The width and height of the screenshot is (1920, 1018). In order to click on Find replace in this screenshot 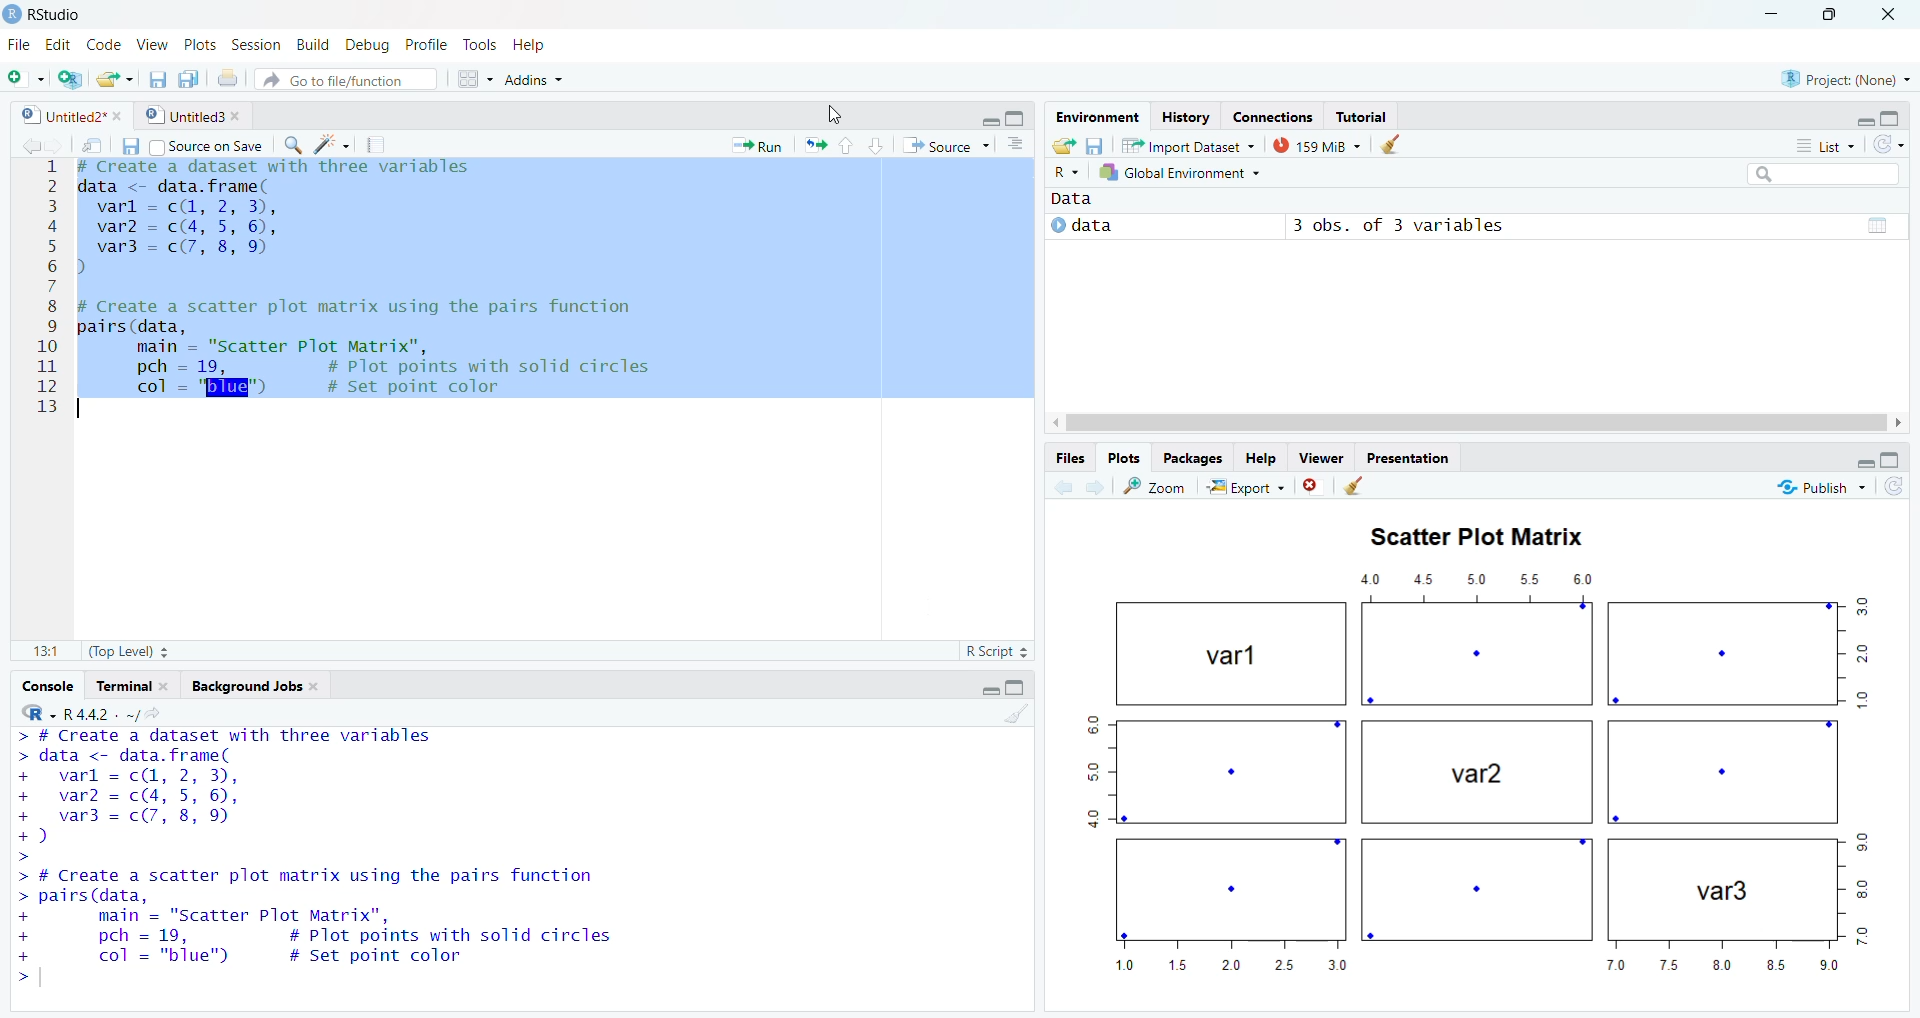, I will do `click(285, 145)`.